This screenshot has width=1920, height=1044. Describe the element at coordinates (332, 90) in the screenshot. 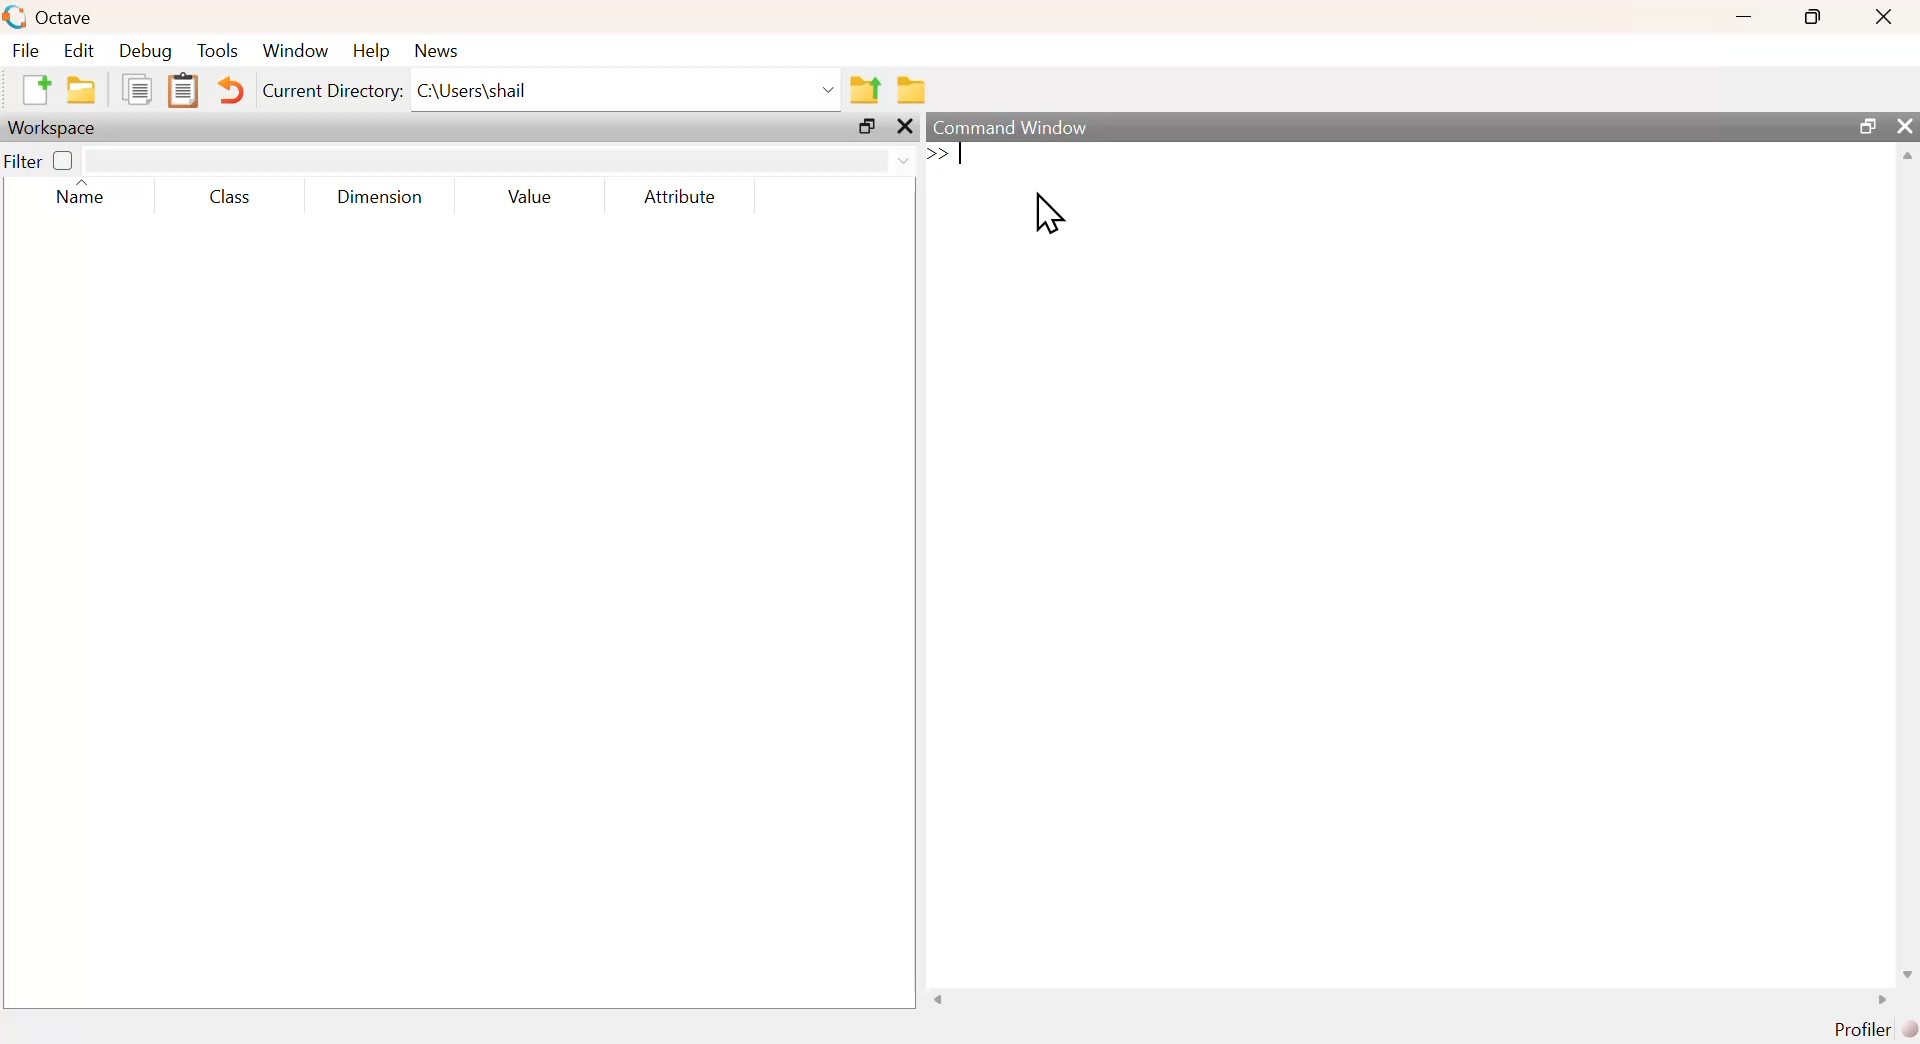

I see `current directory` at that location.